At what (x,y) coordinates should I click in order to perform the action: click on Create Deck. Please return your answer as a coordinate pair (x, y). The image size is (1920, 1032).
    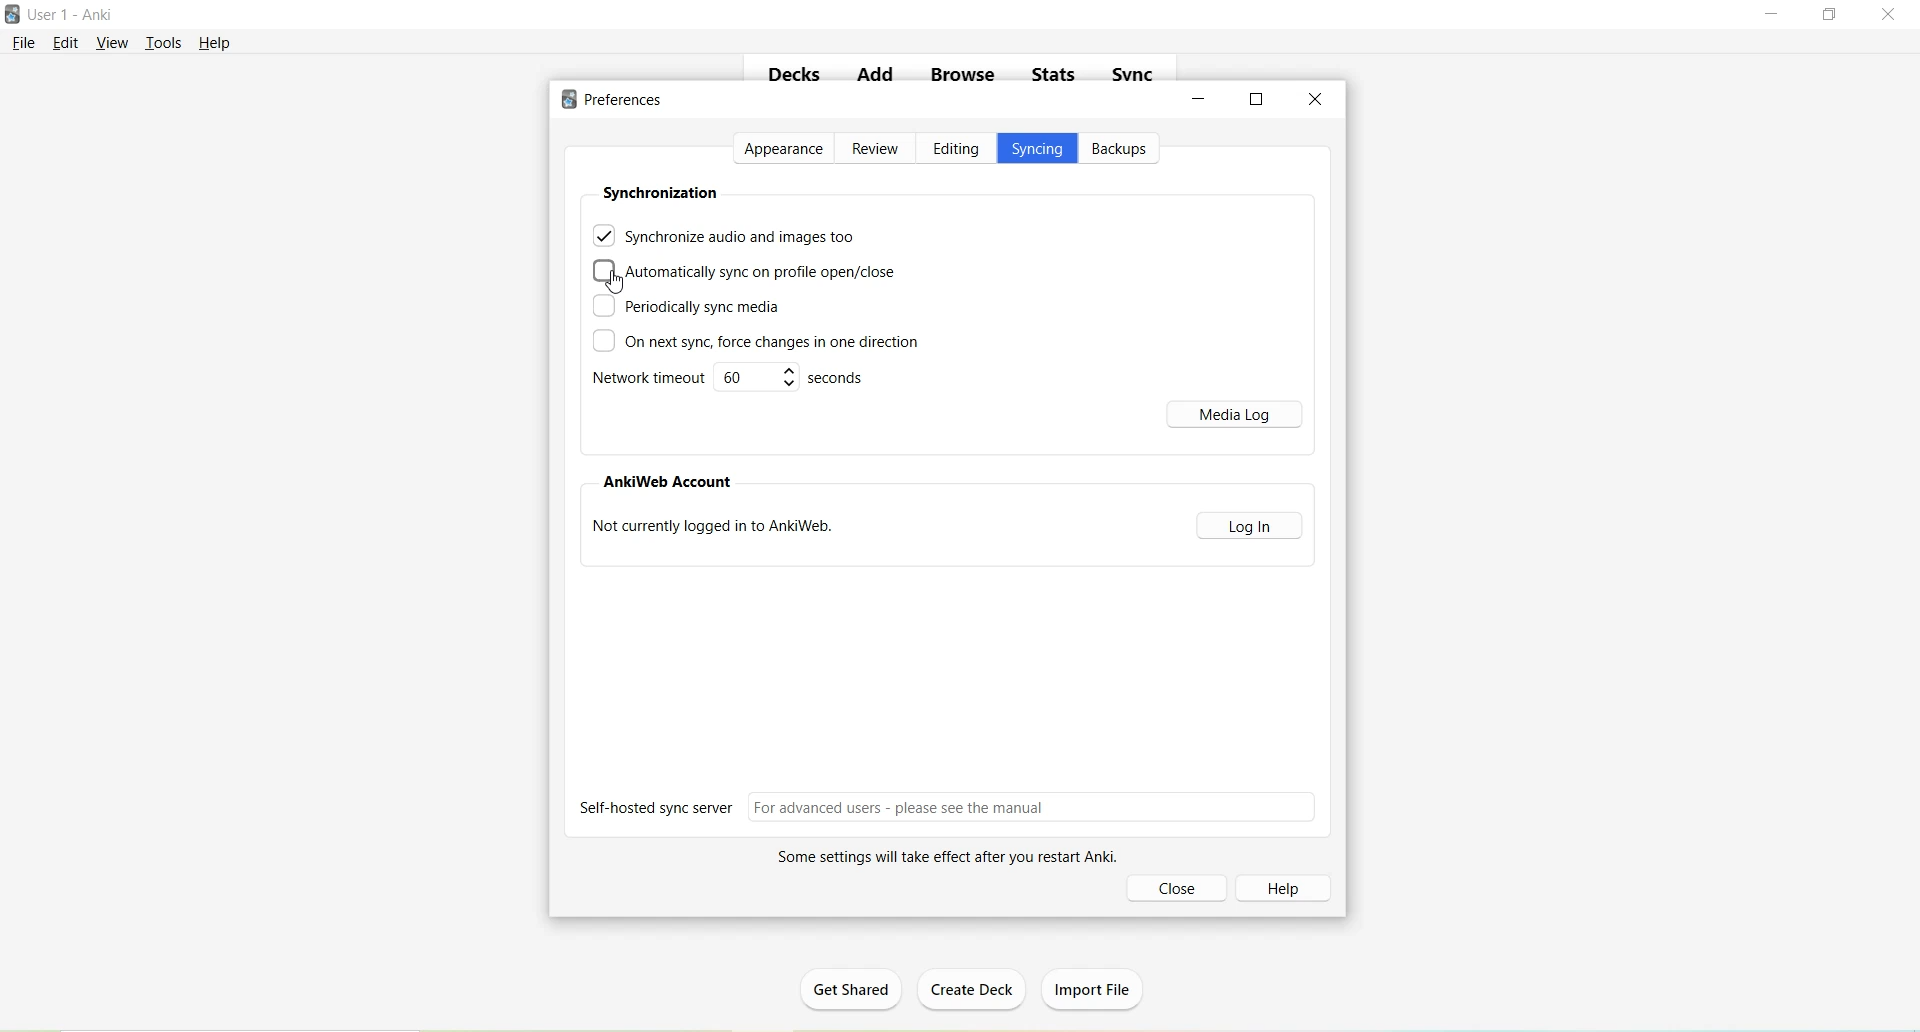
    Looking at the image, I should click on (976, 991).